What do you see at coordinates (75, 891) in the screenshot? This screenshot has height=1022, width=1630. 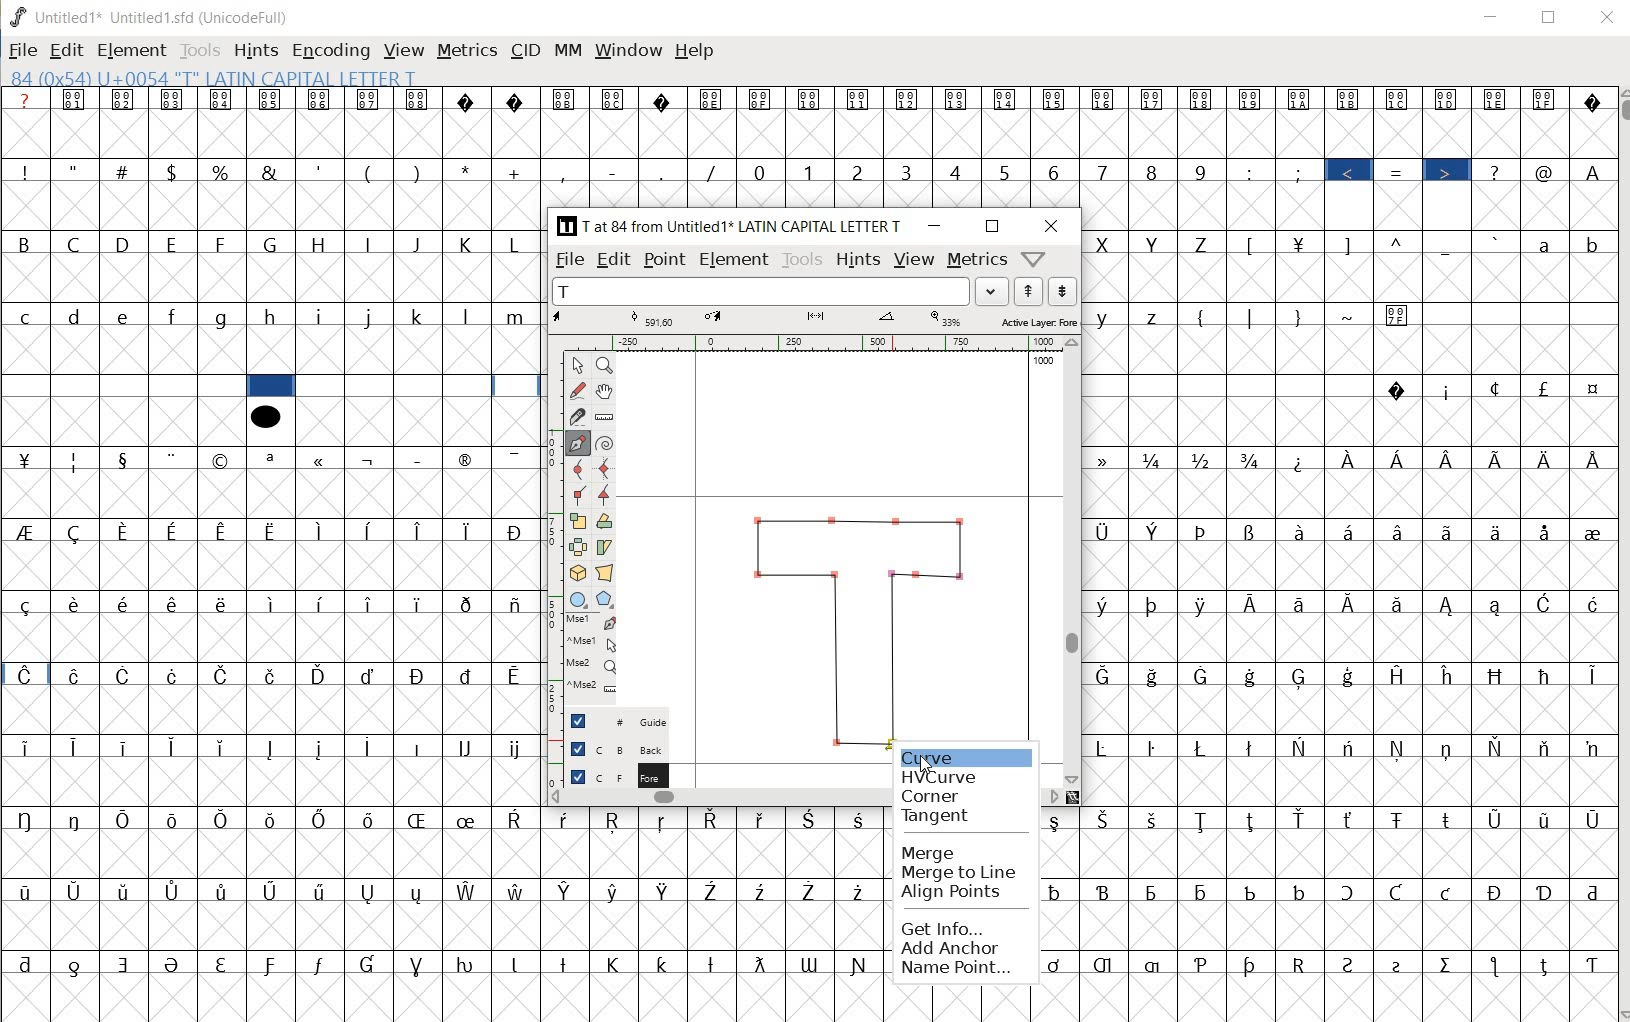 I see `Symbol` at bounding box center [75, 891].